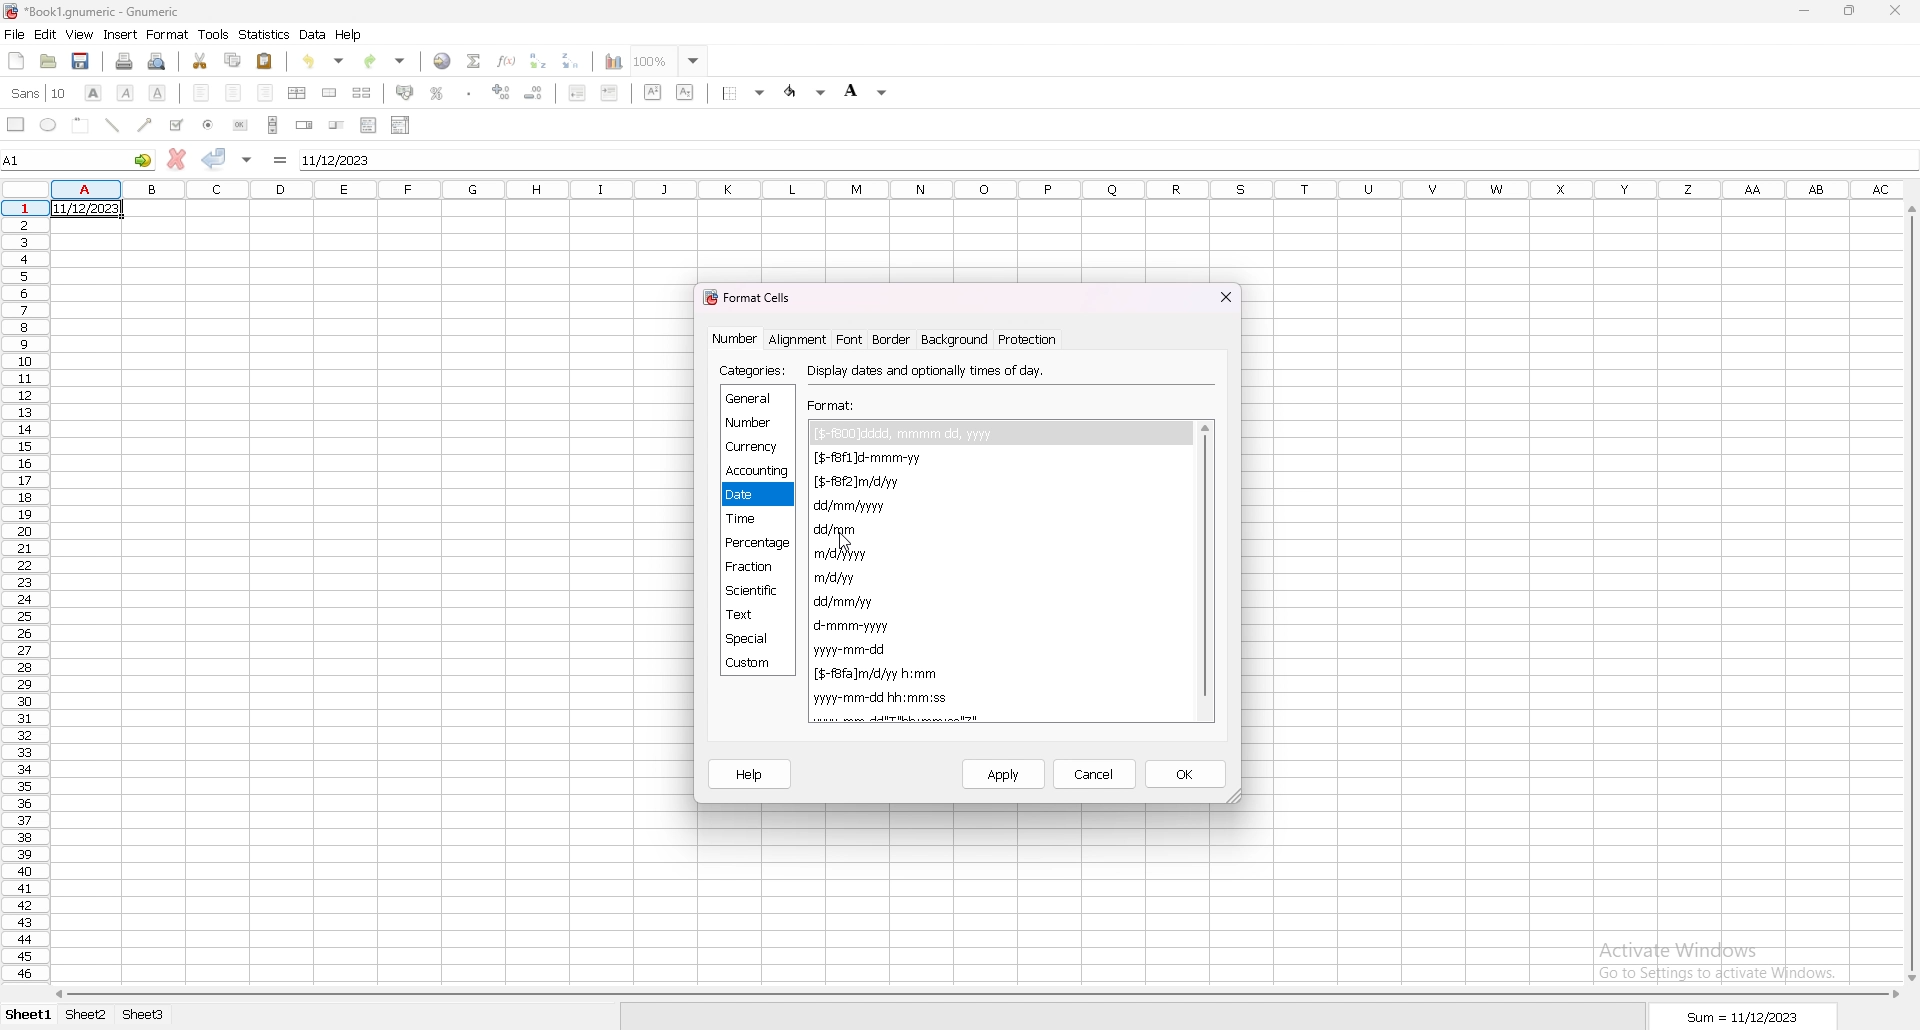 This screenshot has height=1030, width=1920. I want to click on ok, so click(1187, 774).